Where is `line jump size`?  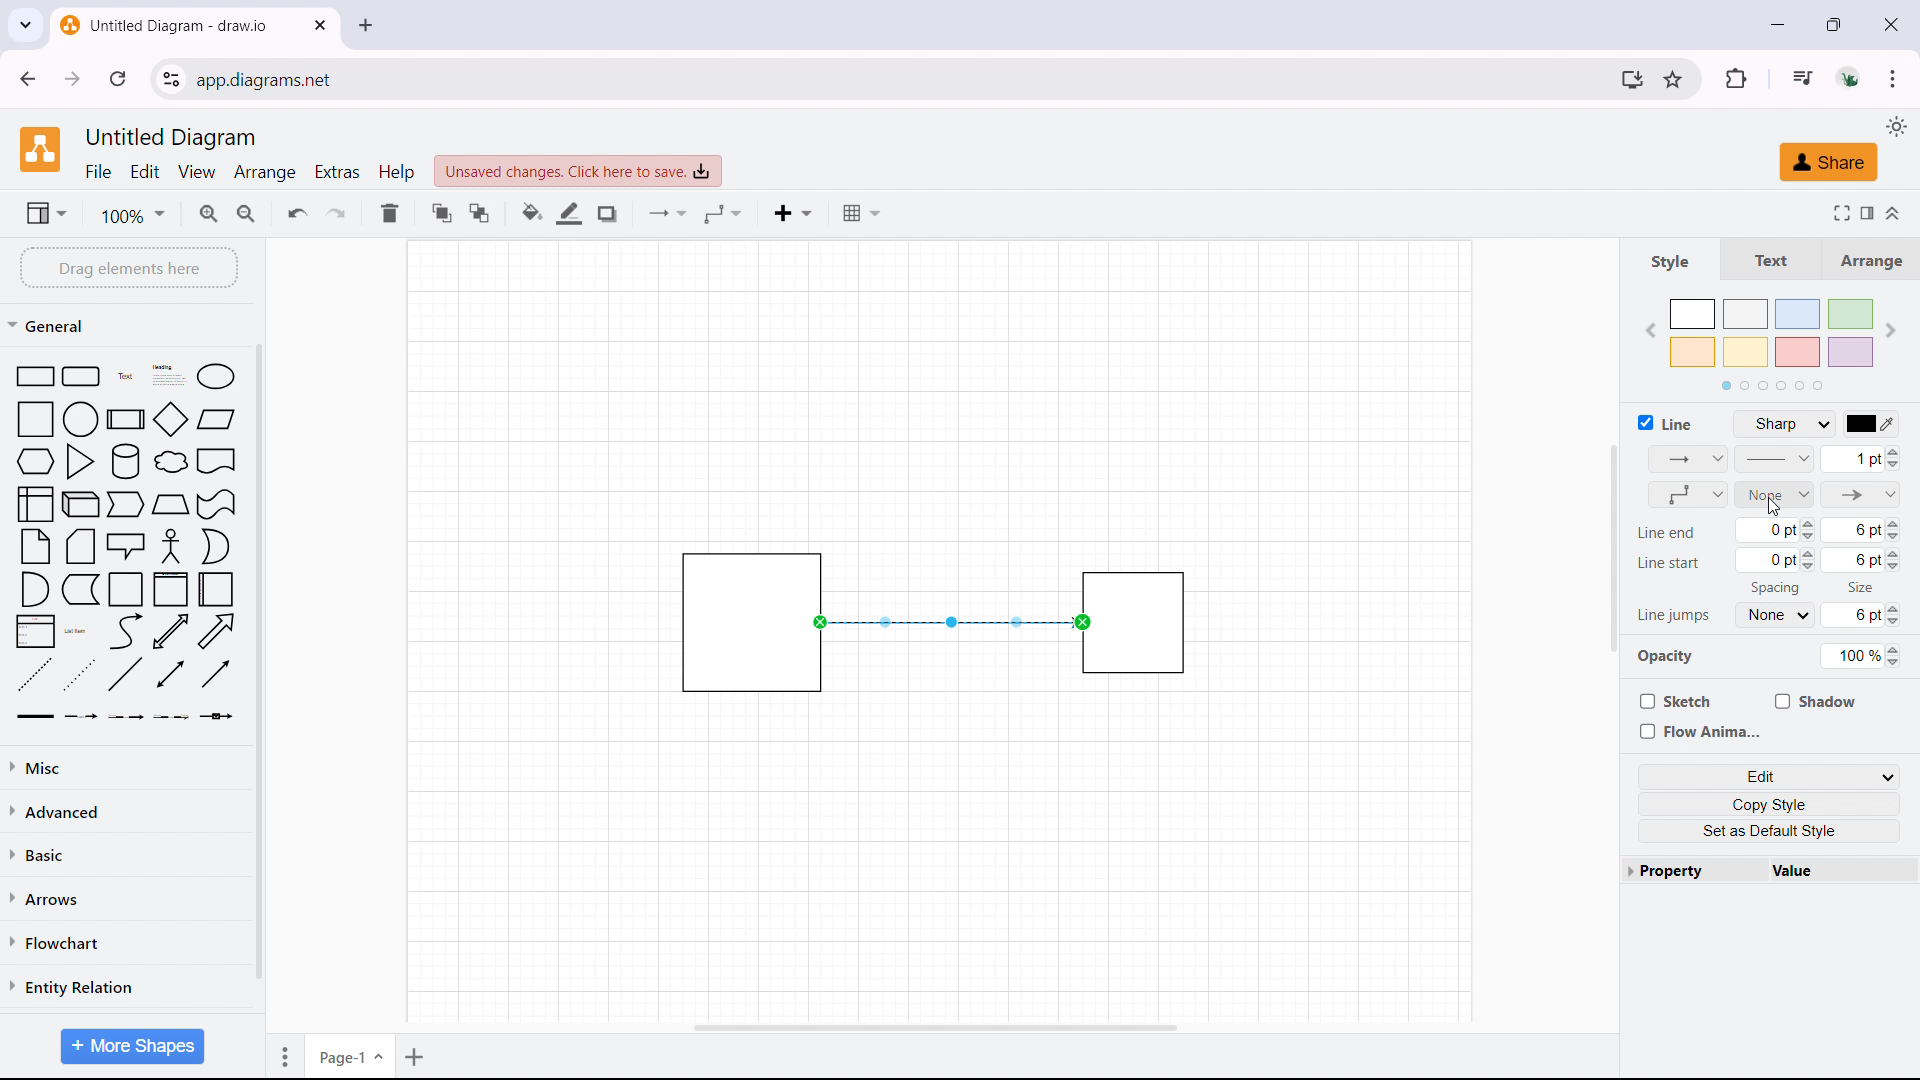
line jump size is located at coordinates (1861, 614).